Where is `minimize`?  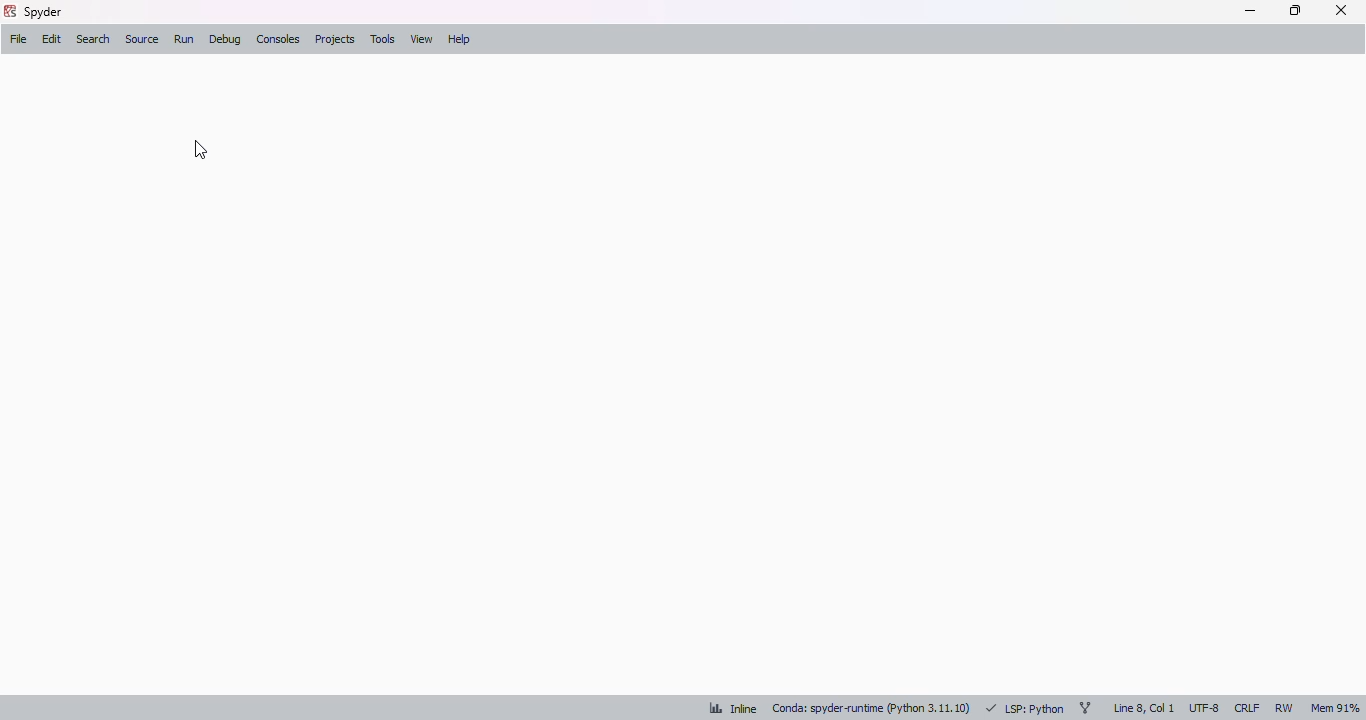
minimize is located at coordinates (1250, 11).